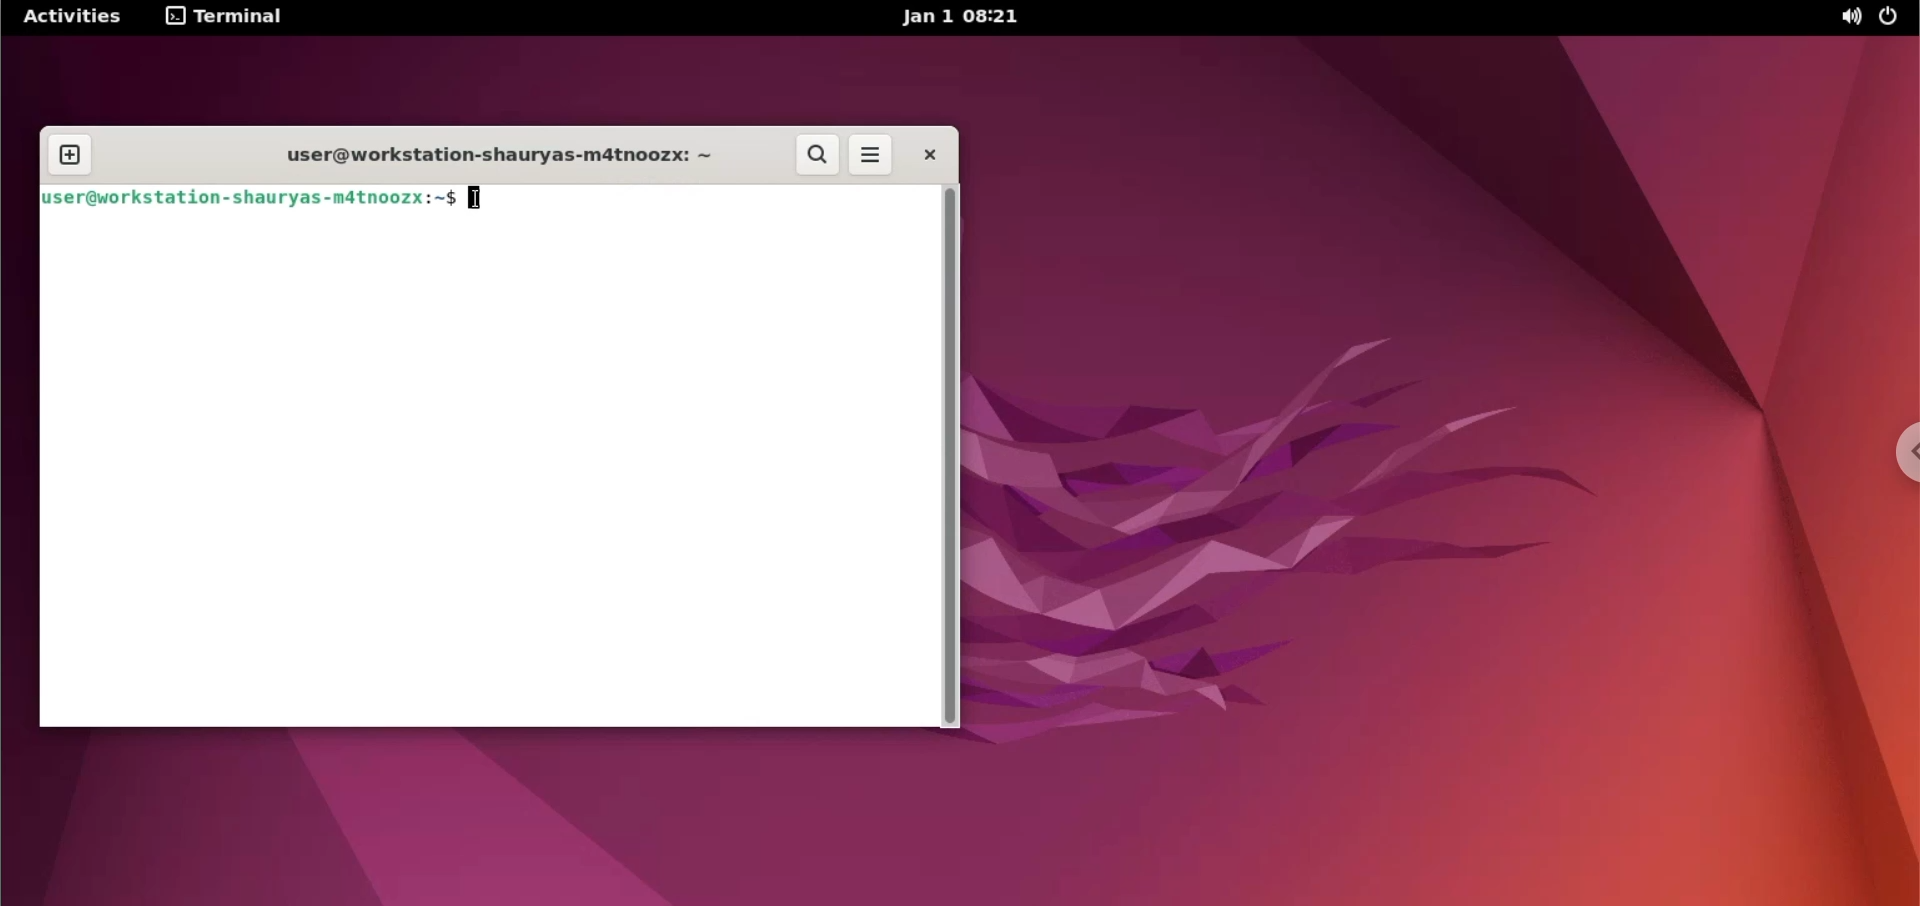 Image resolution: width=1920 pixels, height=906 pixels. Describe the element at coordinates (70, 153) in the screenshot. I see `new tab` at that location.